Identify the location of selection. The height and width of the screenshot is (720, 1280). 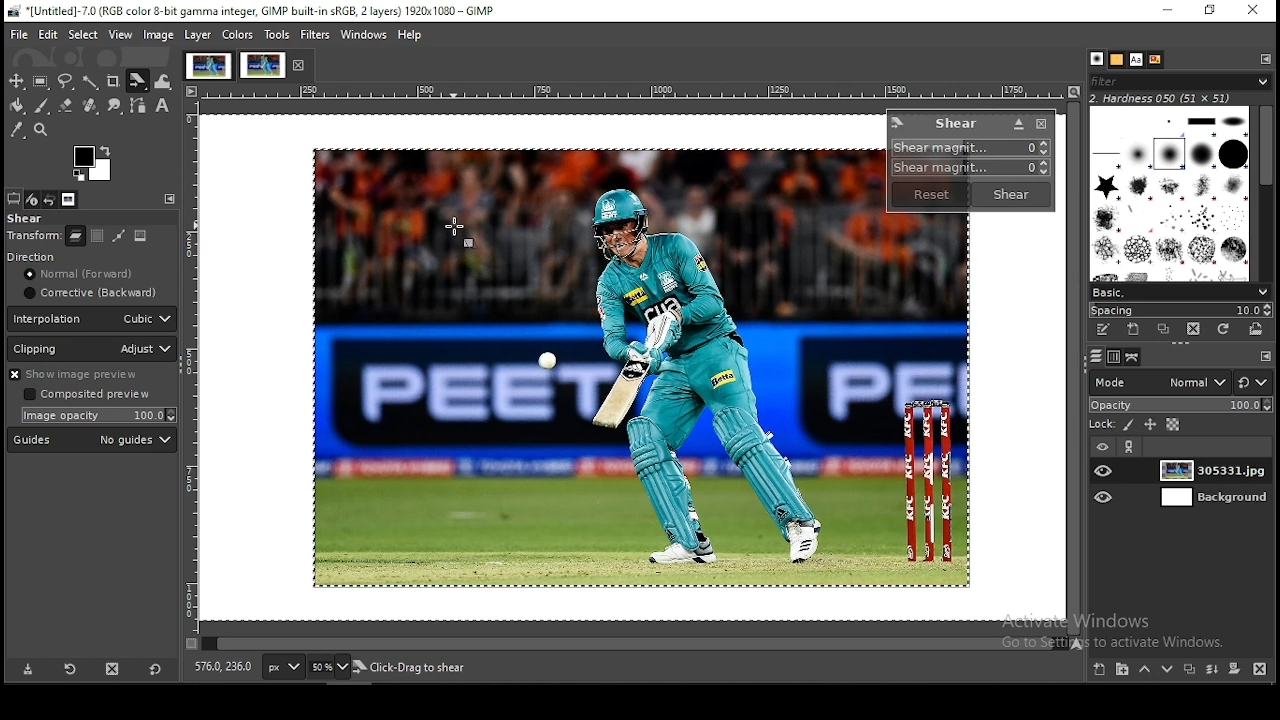
(96, 236).